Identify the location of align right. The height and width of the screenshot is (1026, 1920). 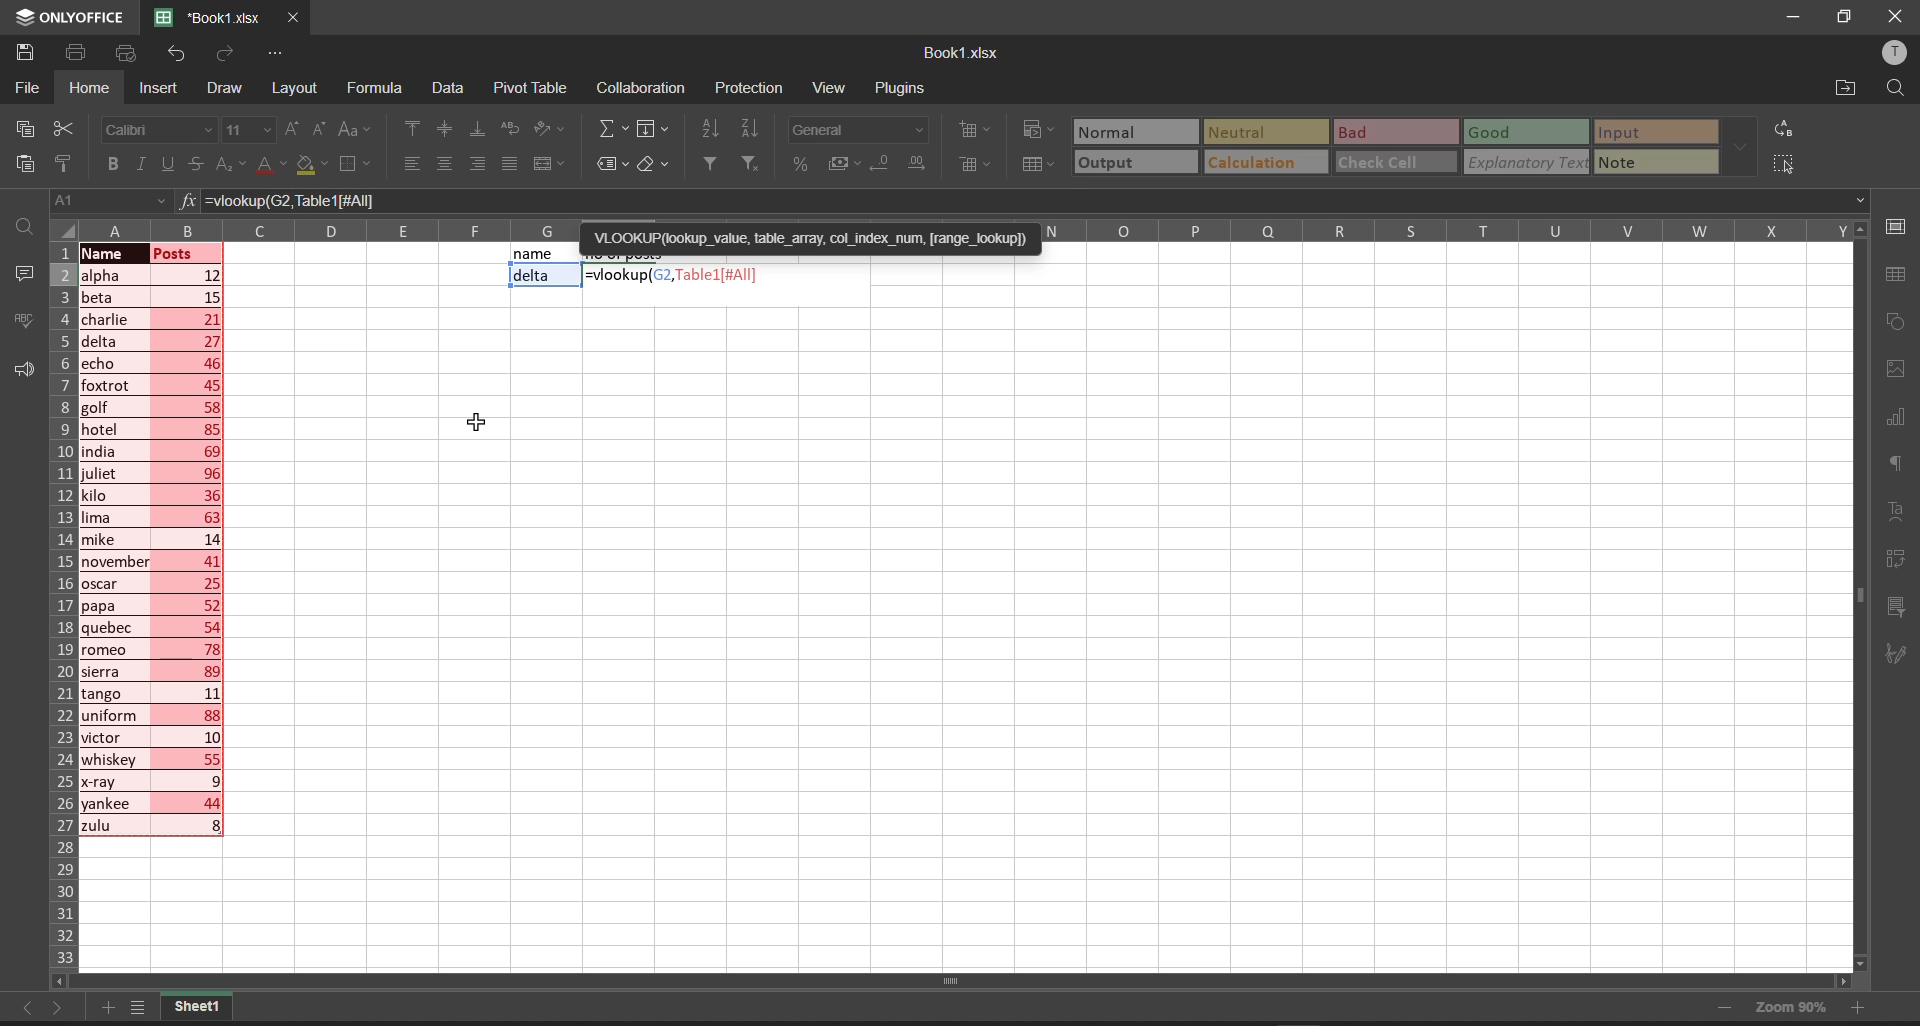
(473, 163).